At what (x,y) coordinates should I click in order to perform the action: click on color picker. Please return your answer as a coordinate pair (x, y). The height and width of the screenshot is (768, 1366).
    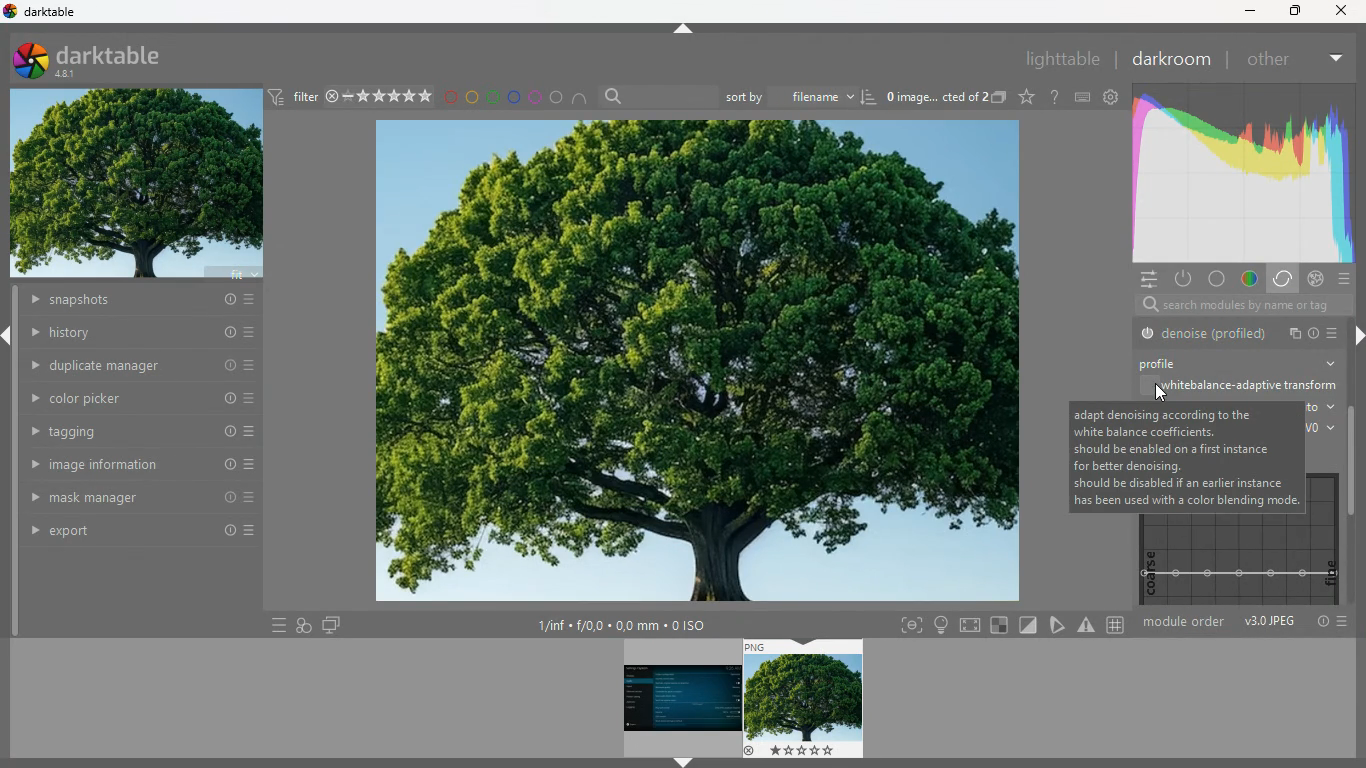
    Looking at the image, I should click on (132, 397).